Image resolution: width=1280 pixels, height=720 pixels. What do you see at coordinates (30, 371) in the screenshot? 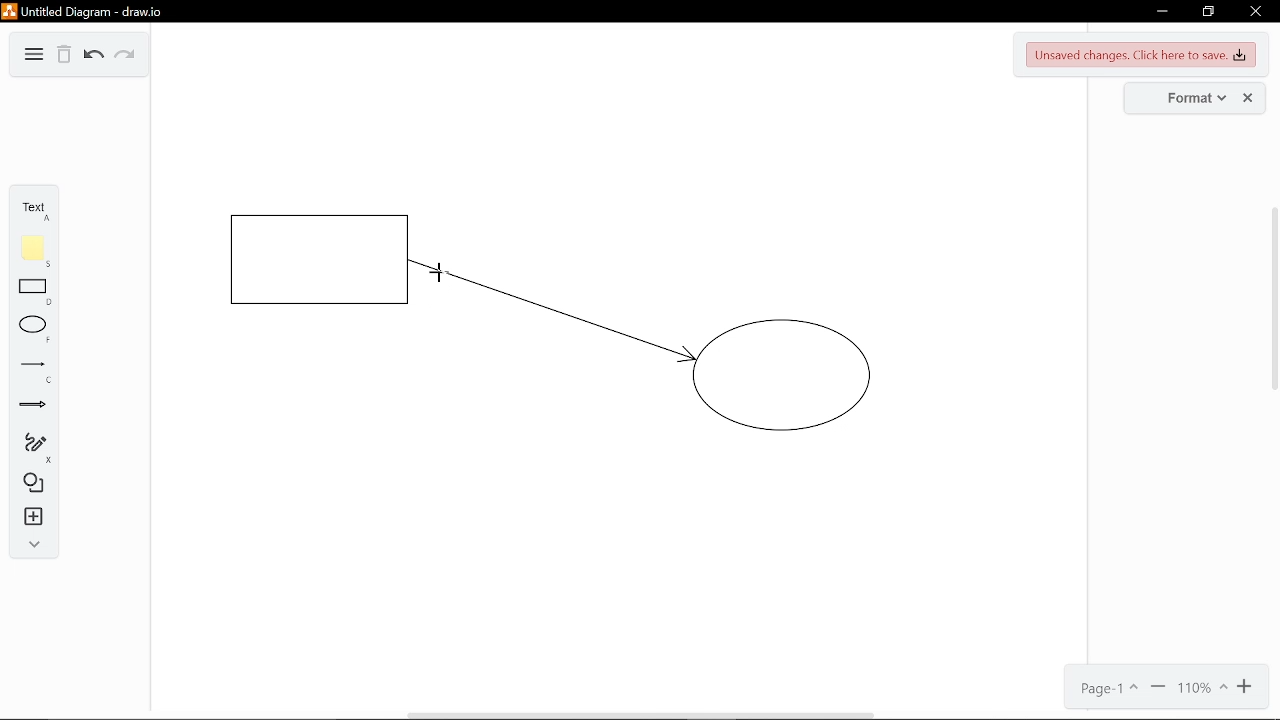
I see `Line` at bounding box center [30, 371].